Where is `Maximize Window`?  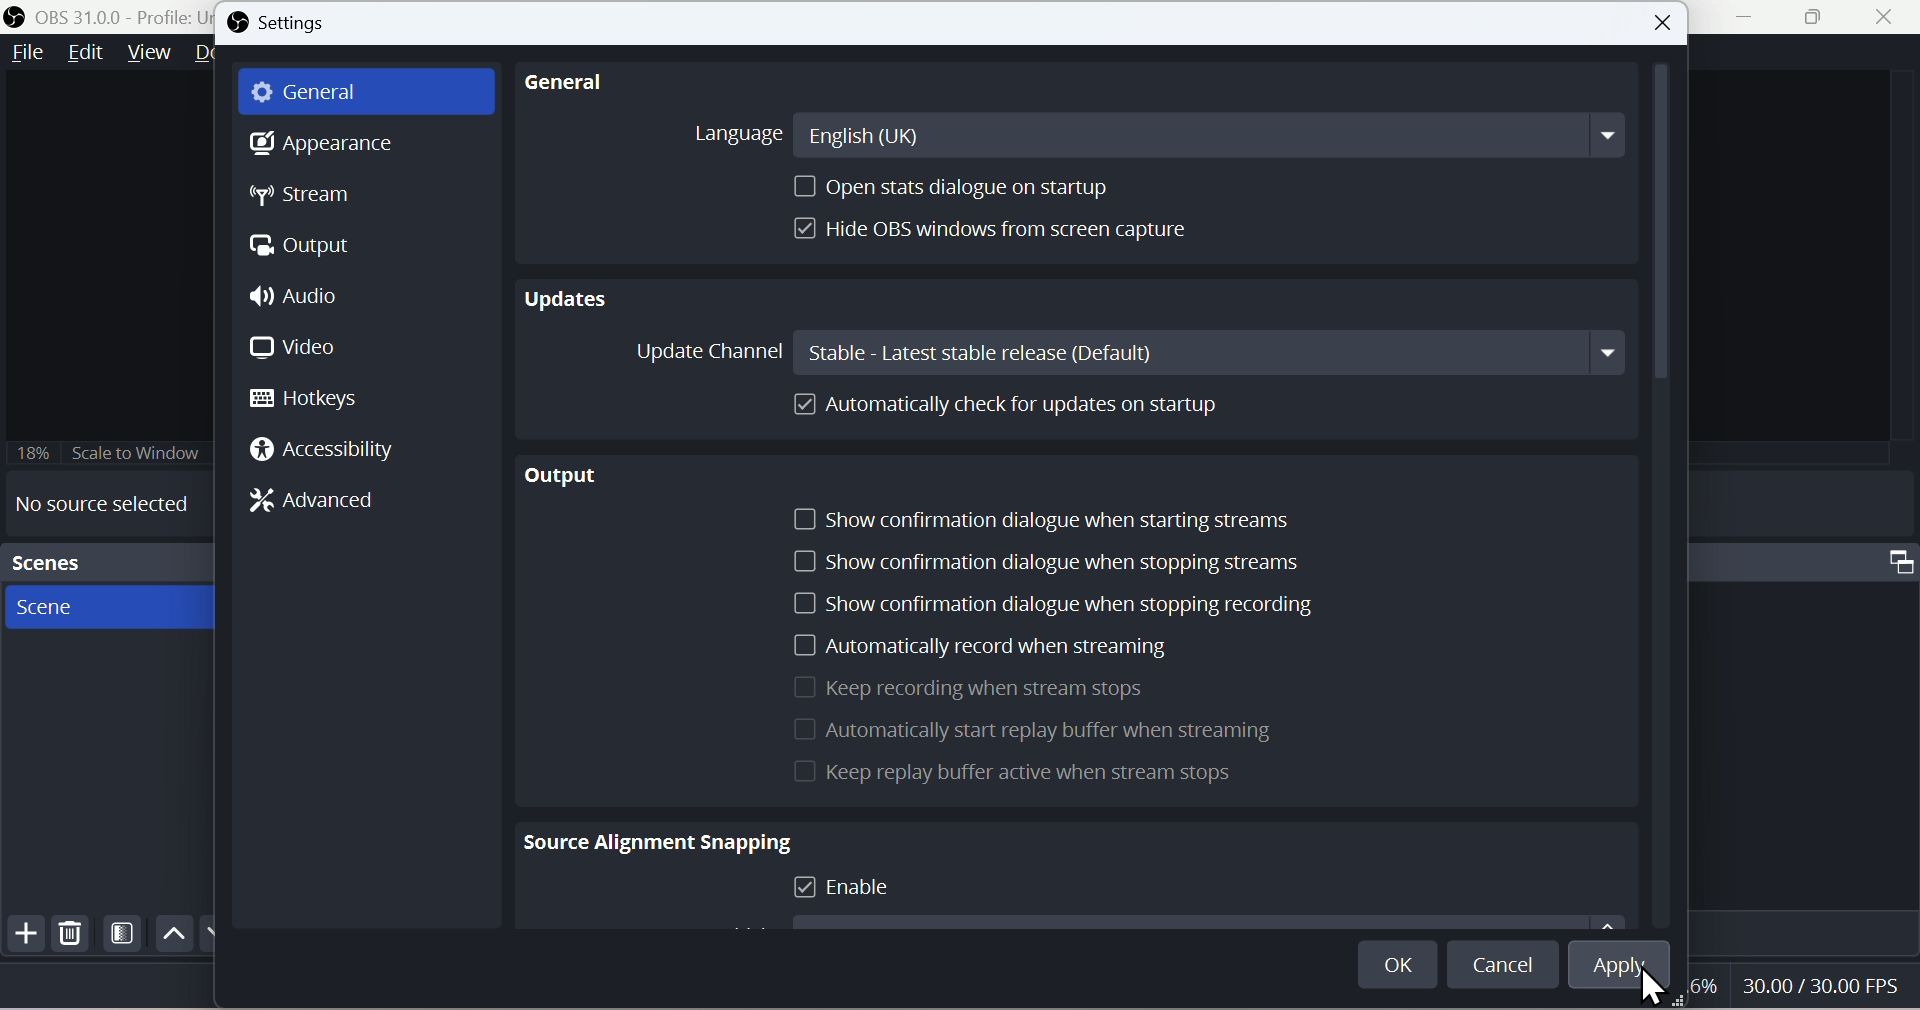 Maximize Window is located at coordinates (1894, 564).